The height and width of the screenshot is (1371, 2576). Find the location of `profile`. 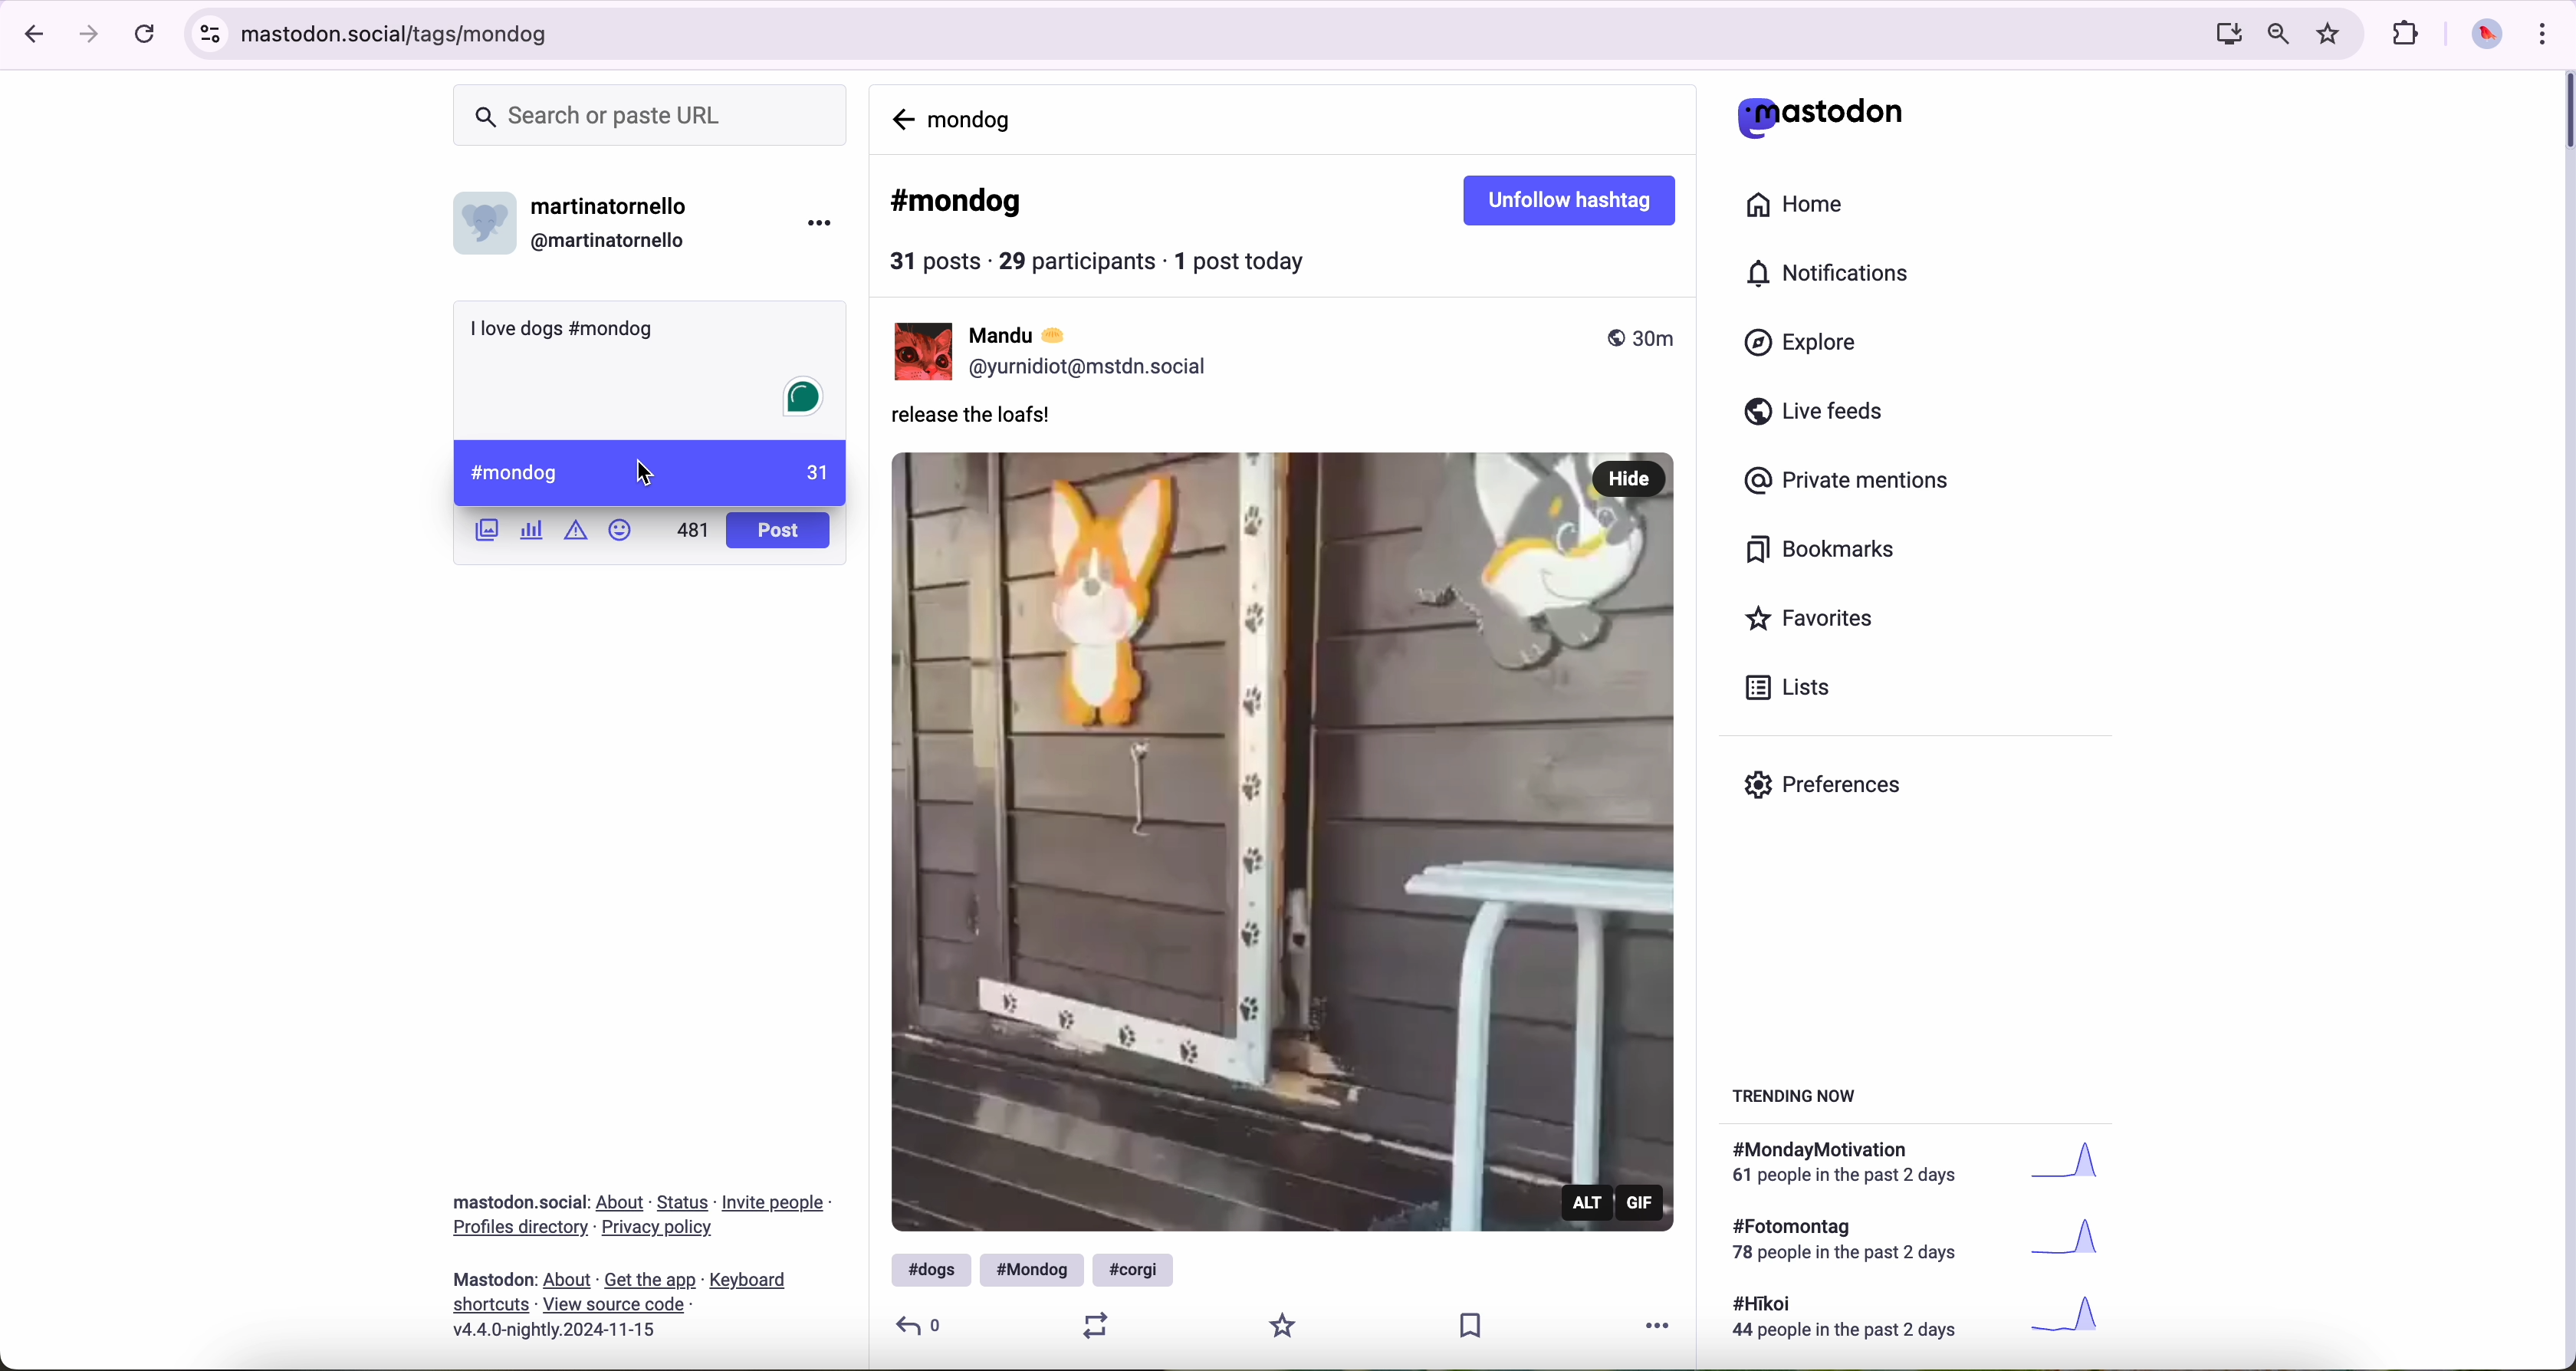

profile is located at coordinates (1095, 368).